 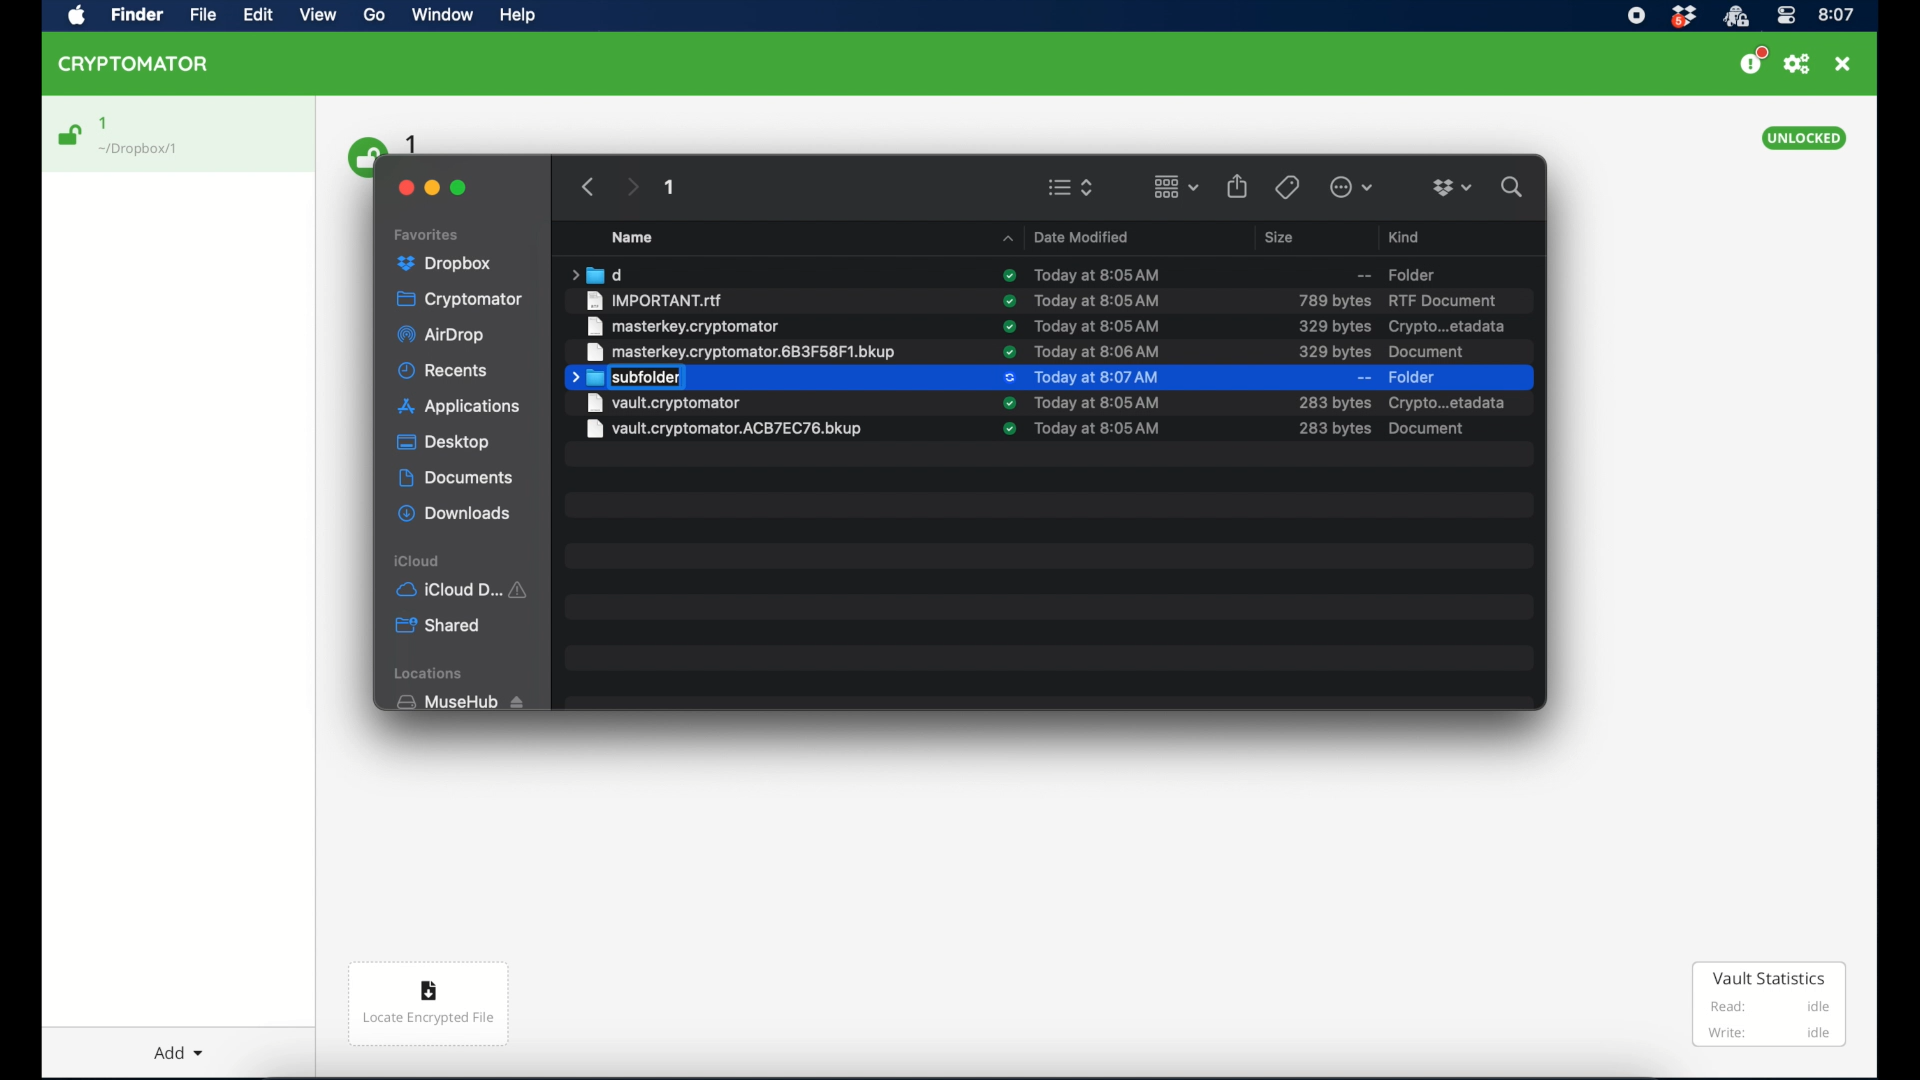 I want to click on share, so click(x=1238, y=185).